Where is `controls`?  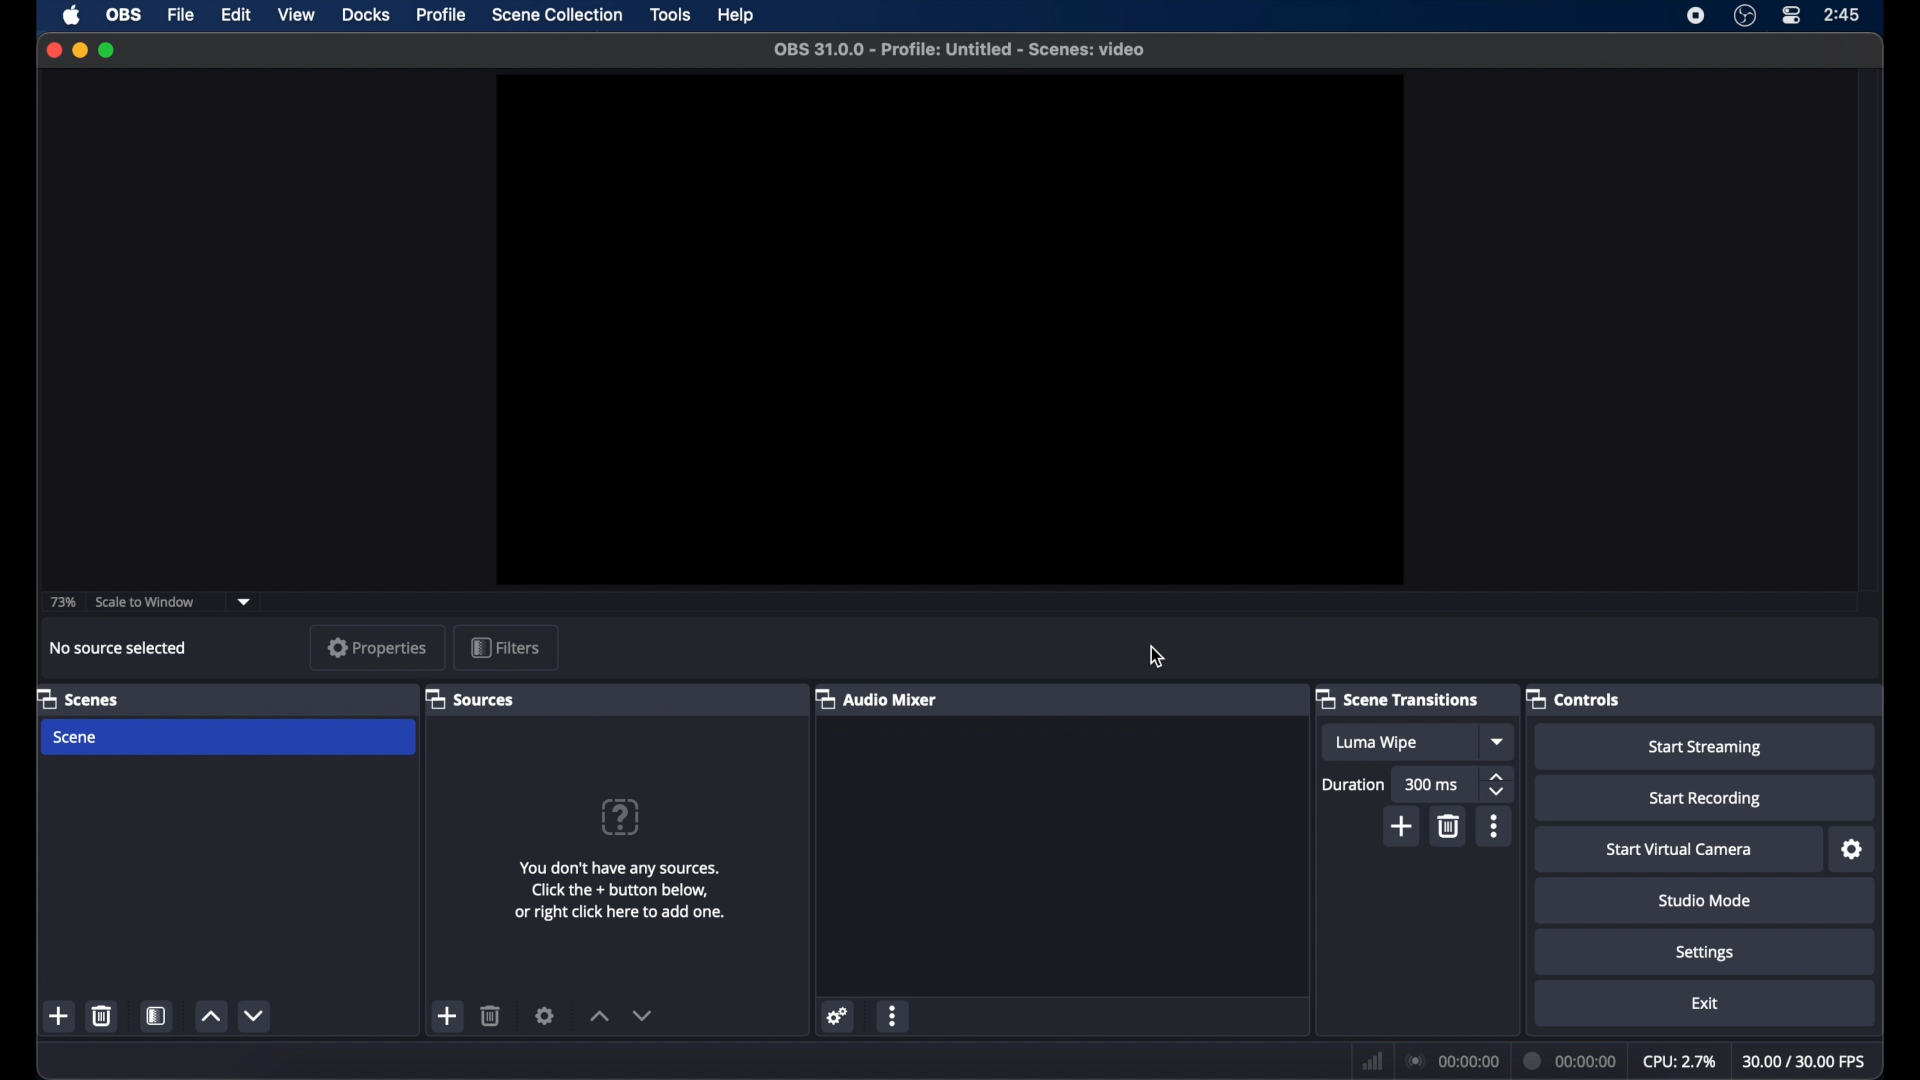 controls is located at coordinates (1572, 698).